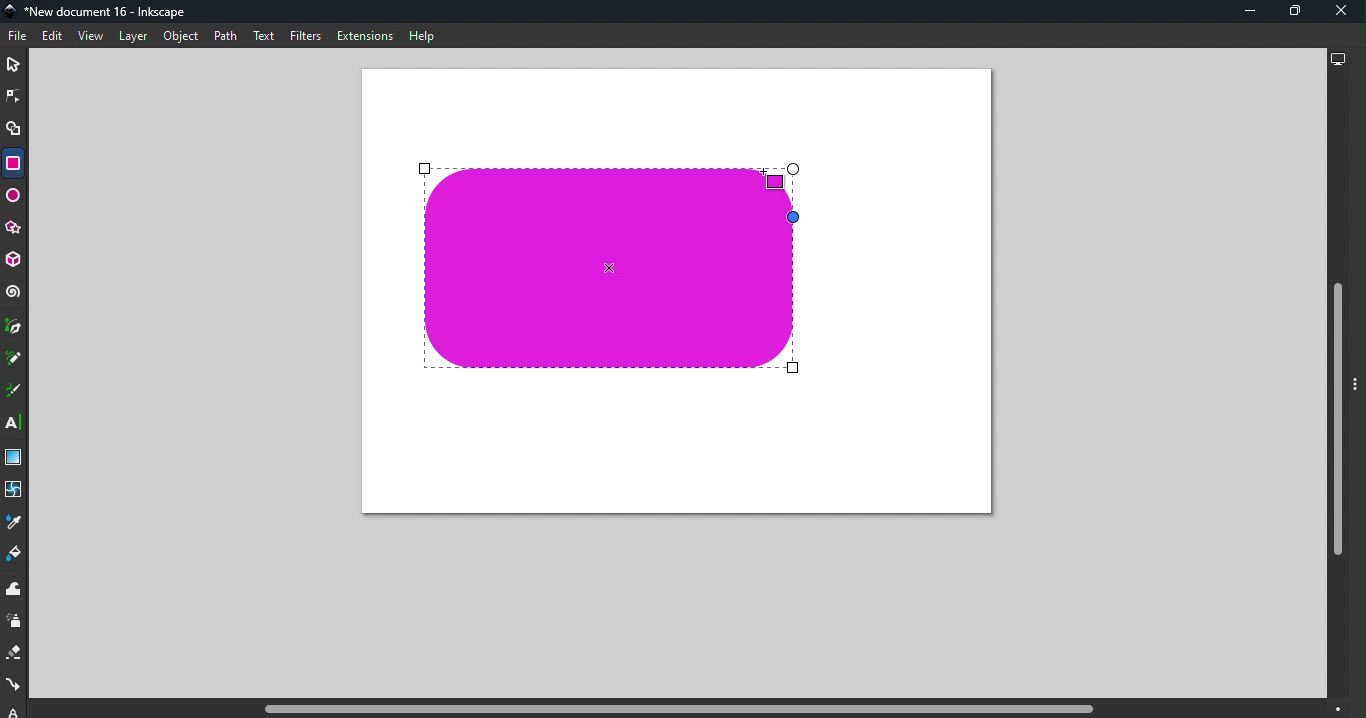 This screenshot has width=1366, height=718. I want to click on Extensions, so click(363, 35).